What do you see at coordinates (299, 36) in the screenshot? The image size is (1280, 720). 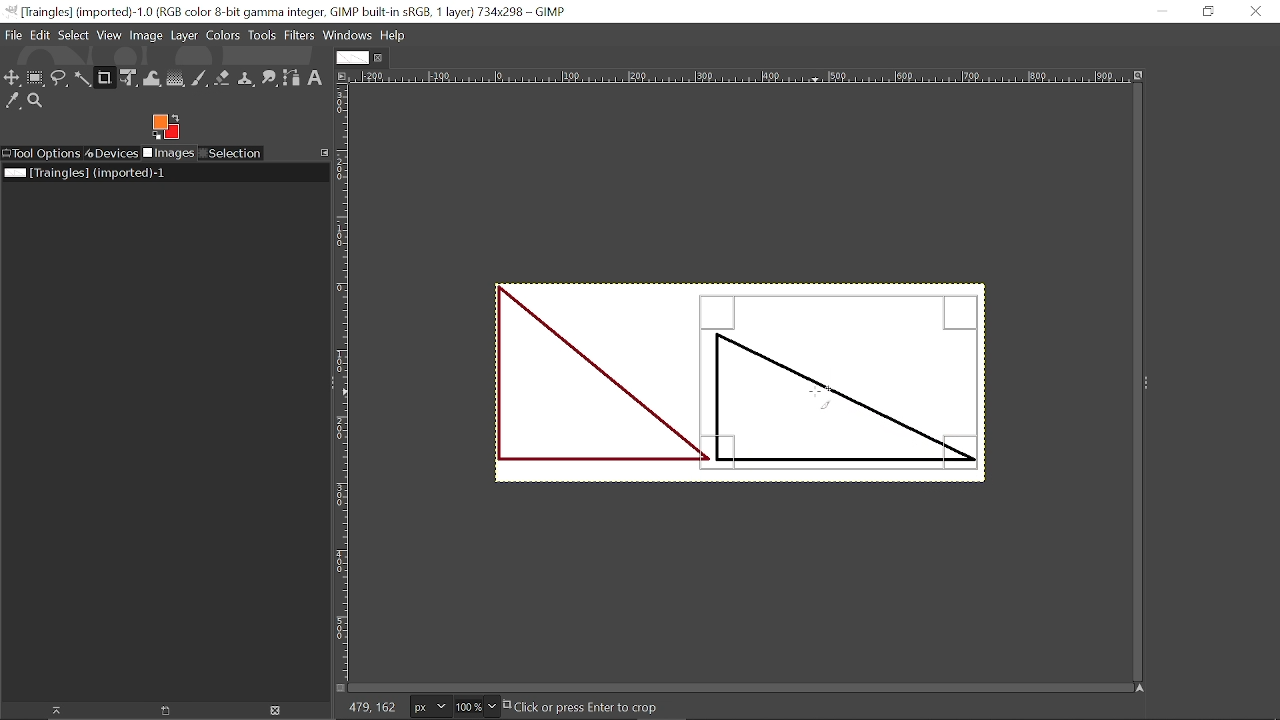 I see `Filters` at bounding box center [299, 36].